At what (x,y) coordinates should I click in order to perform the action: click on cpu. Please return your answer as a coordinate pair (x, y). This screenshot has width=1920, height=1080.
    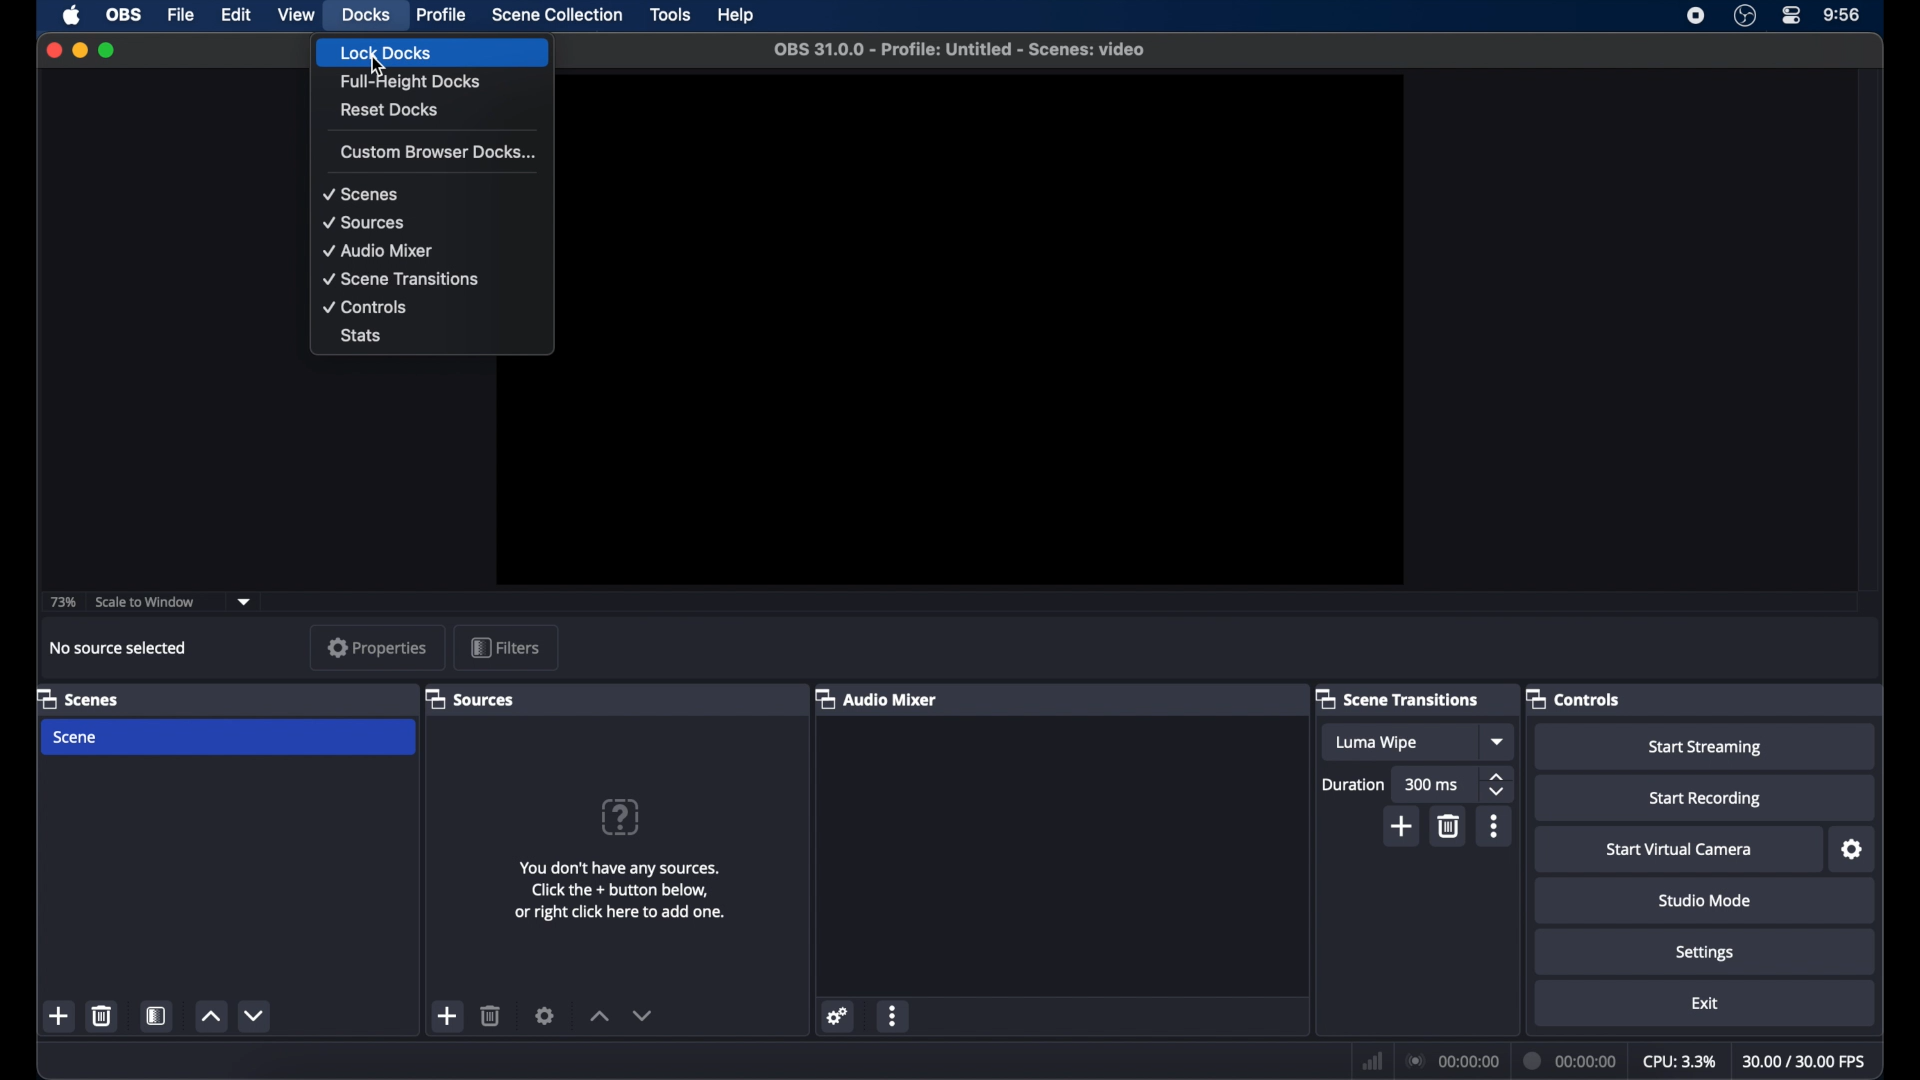
    Looking at the image, I should click on (1679, 1060).